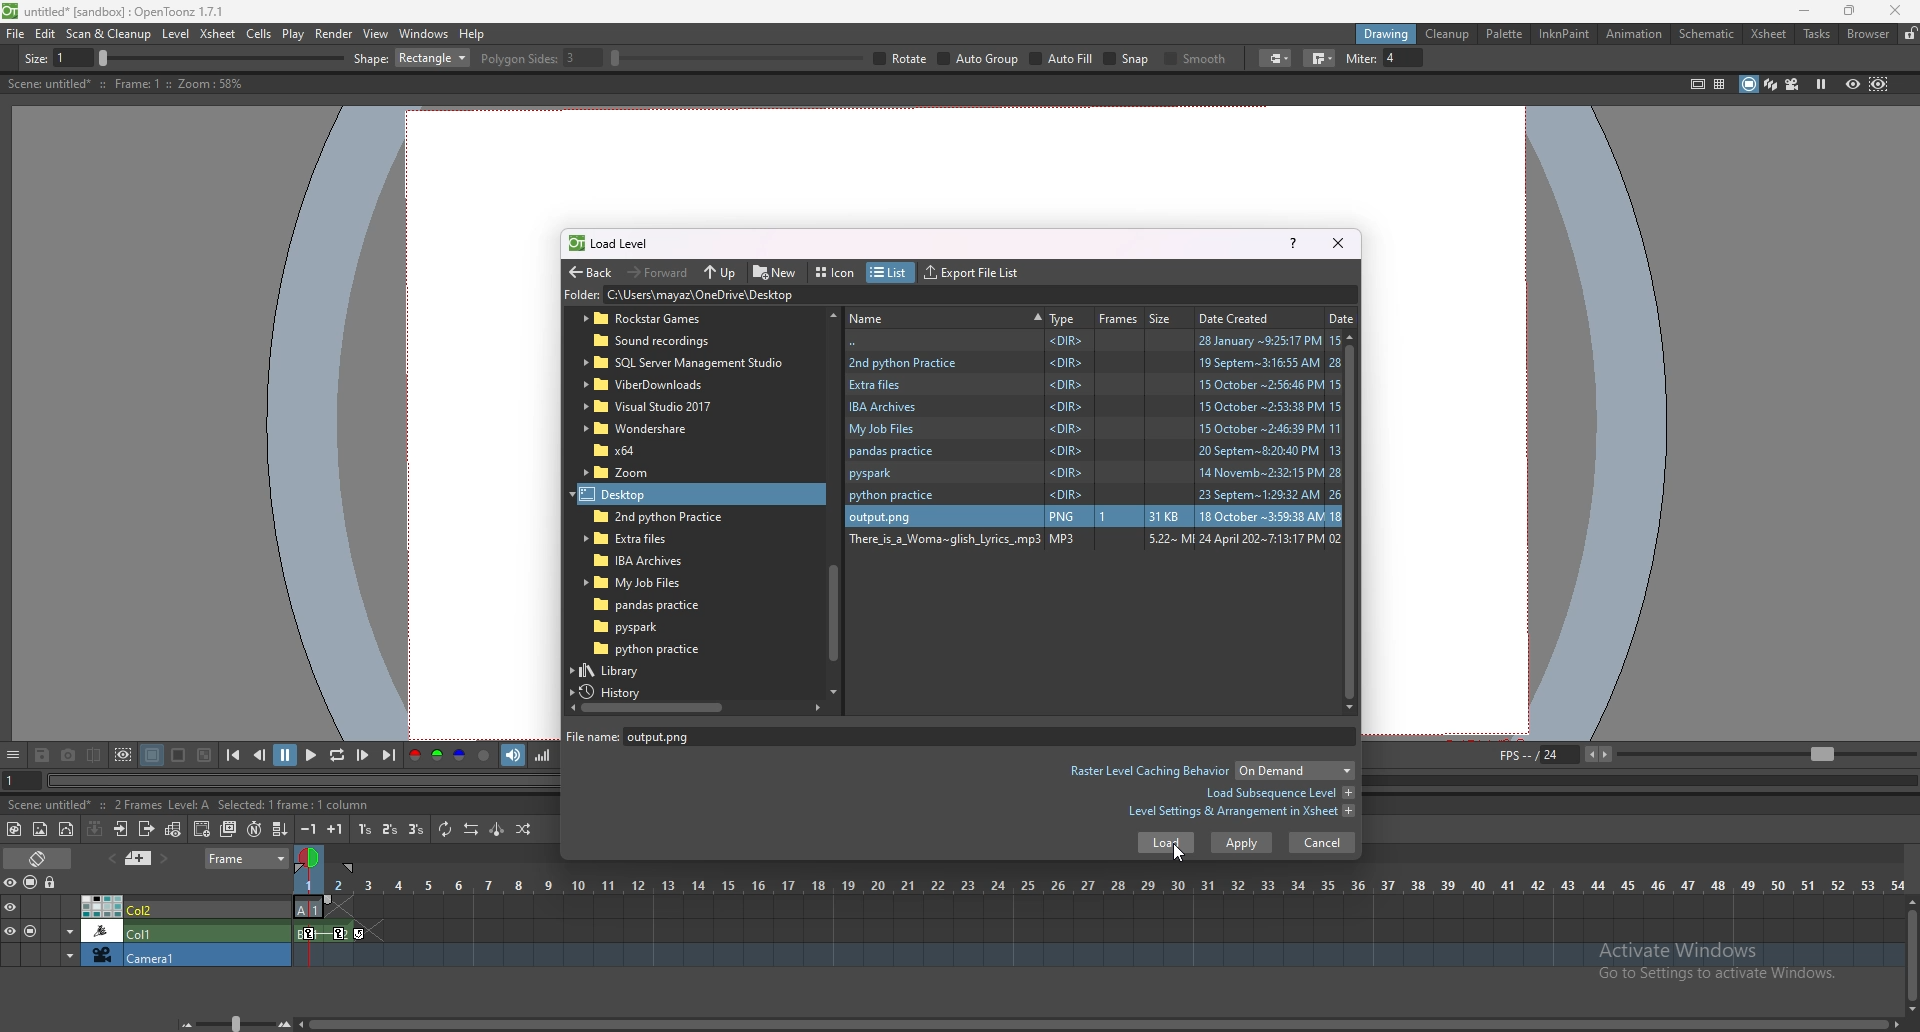 Image resolution: width=1920 pixels, height=1032 pixels. I want to click on green channel, so click(436, 756).